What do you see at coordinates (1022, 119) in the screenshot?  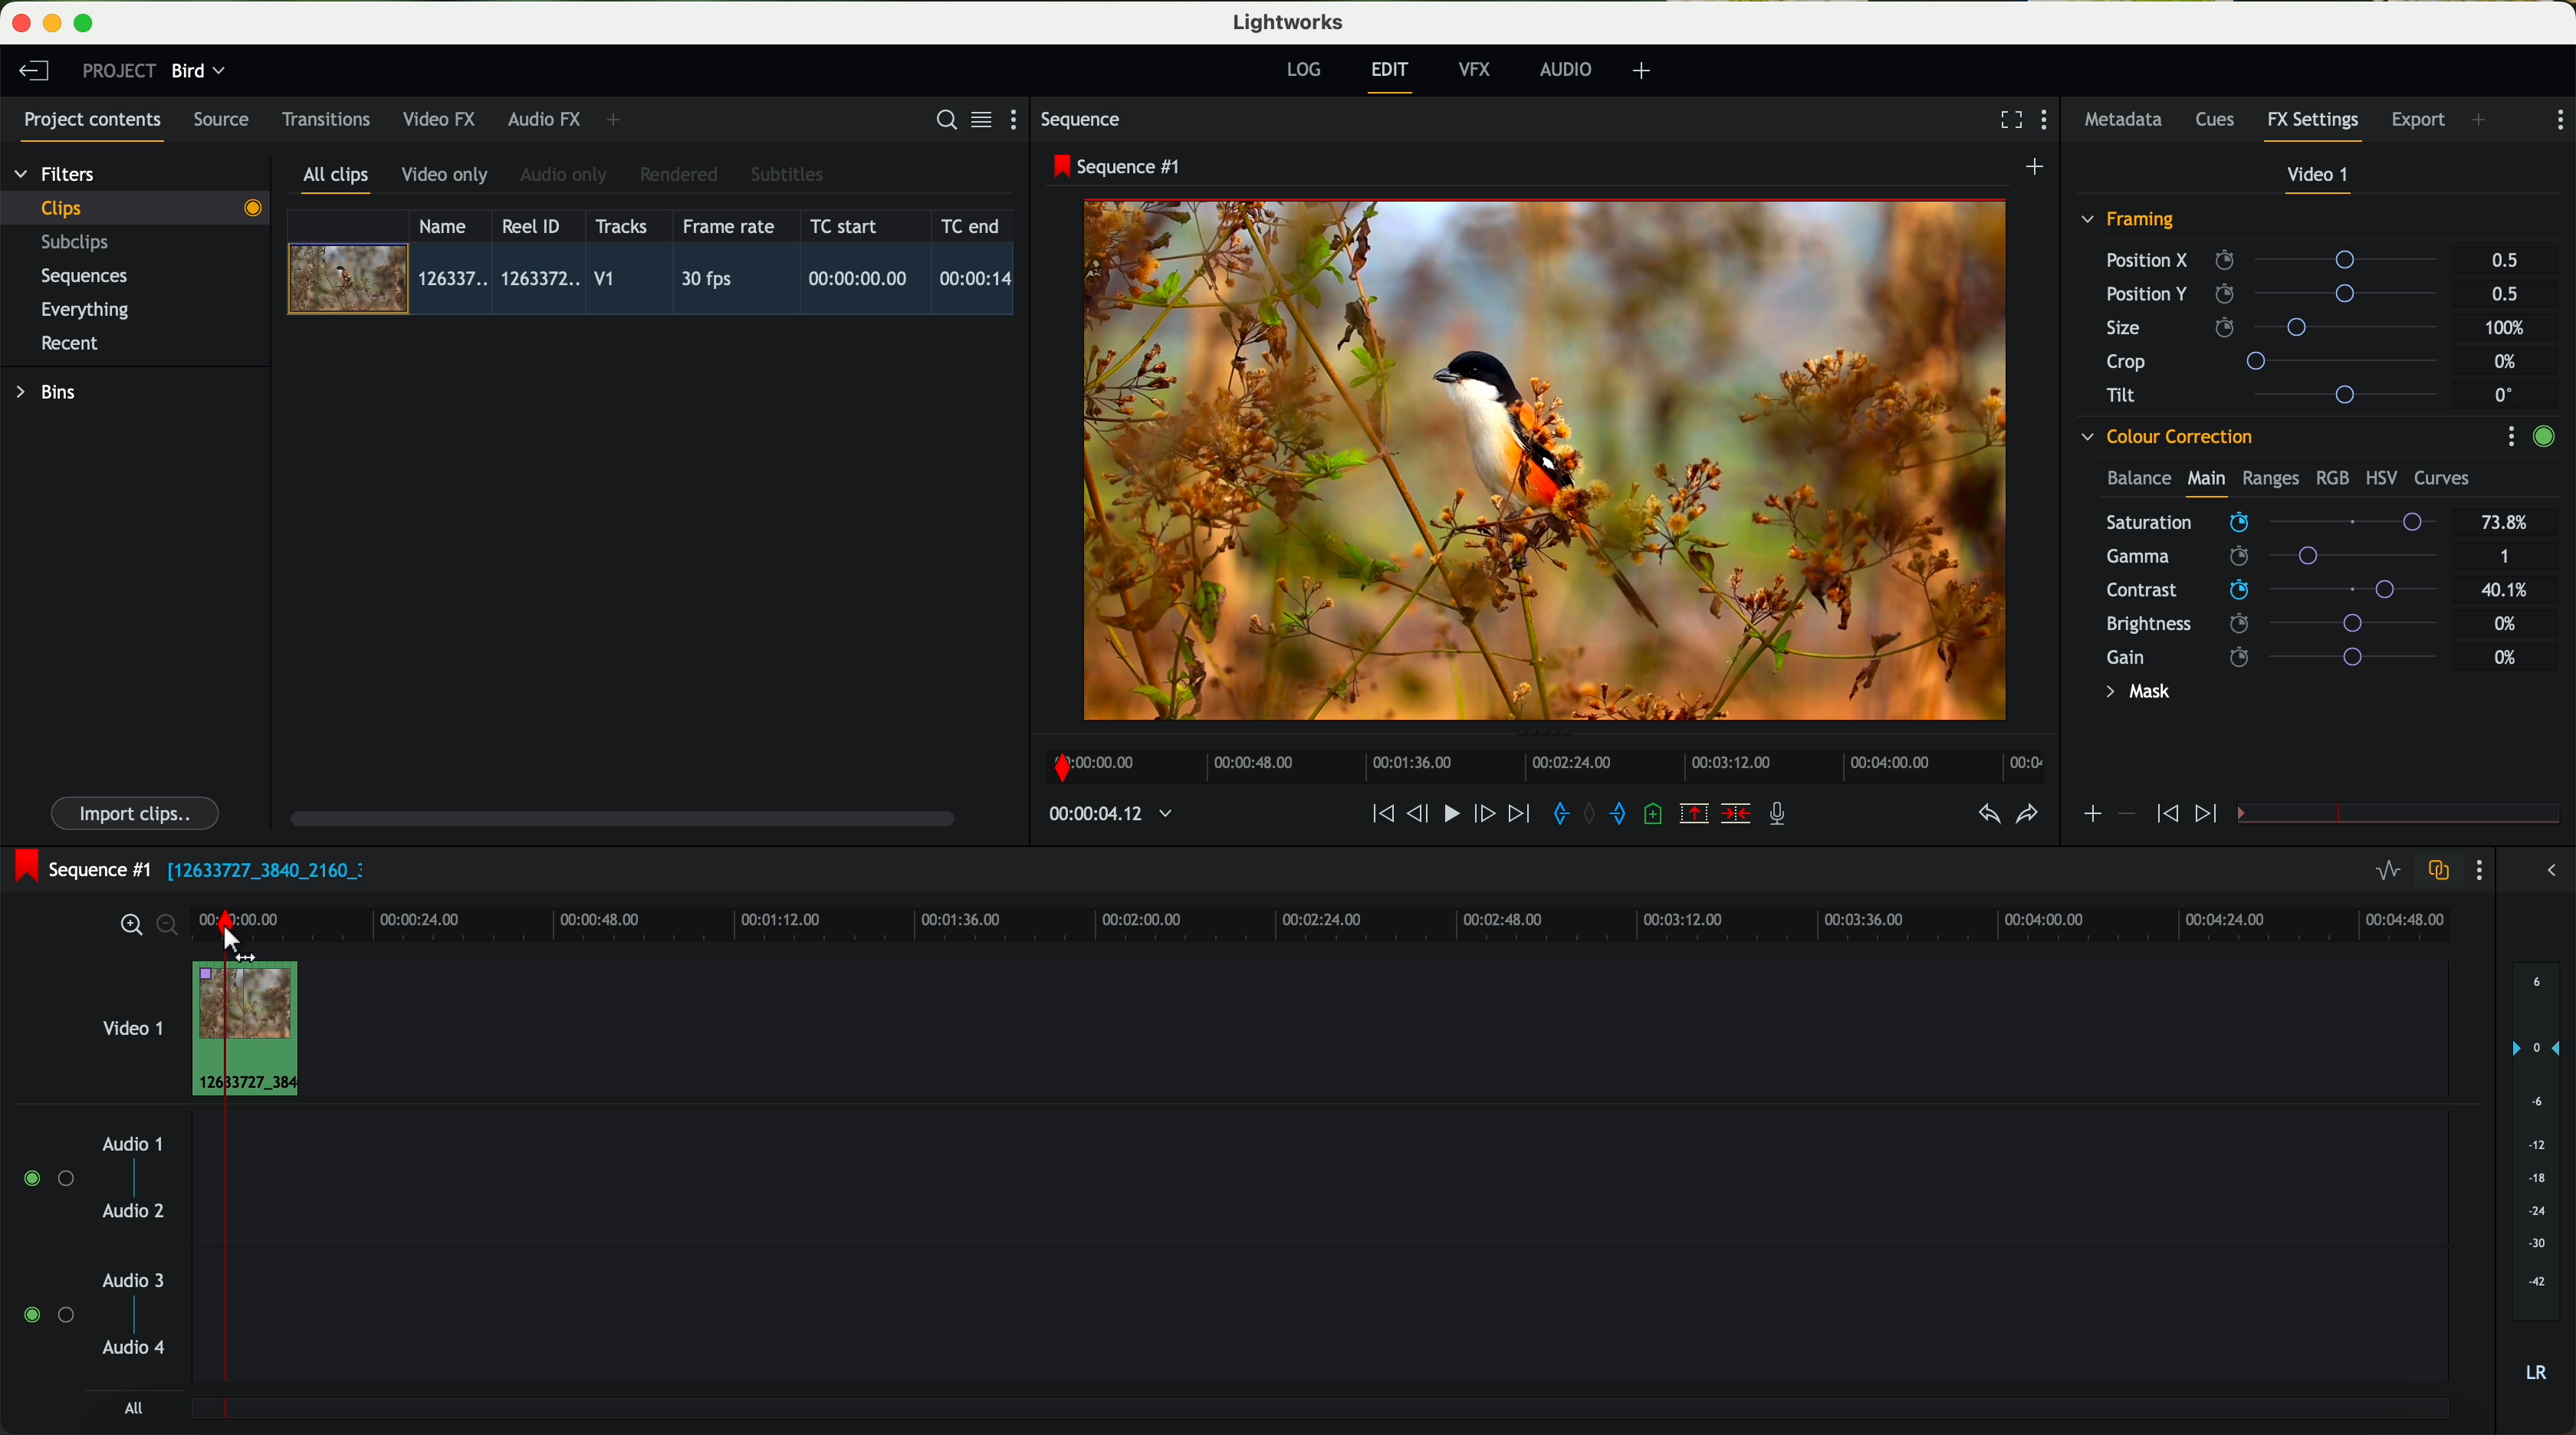 I see `show settings menu` at bounding box center [1022, 119].